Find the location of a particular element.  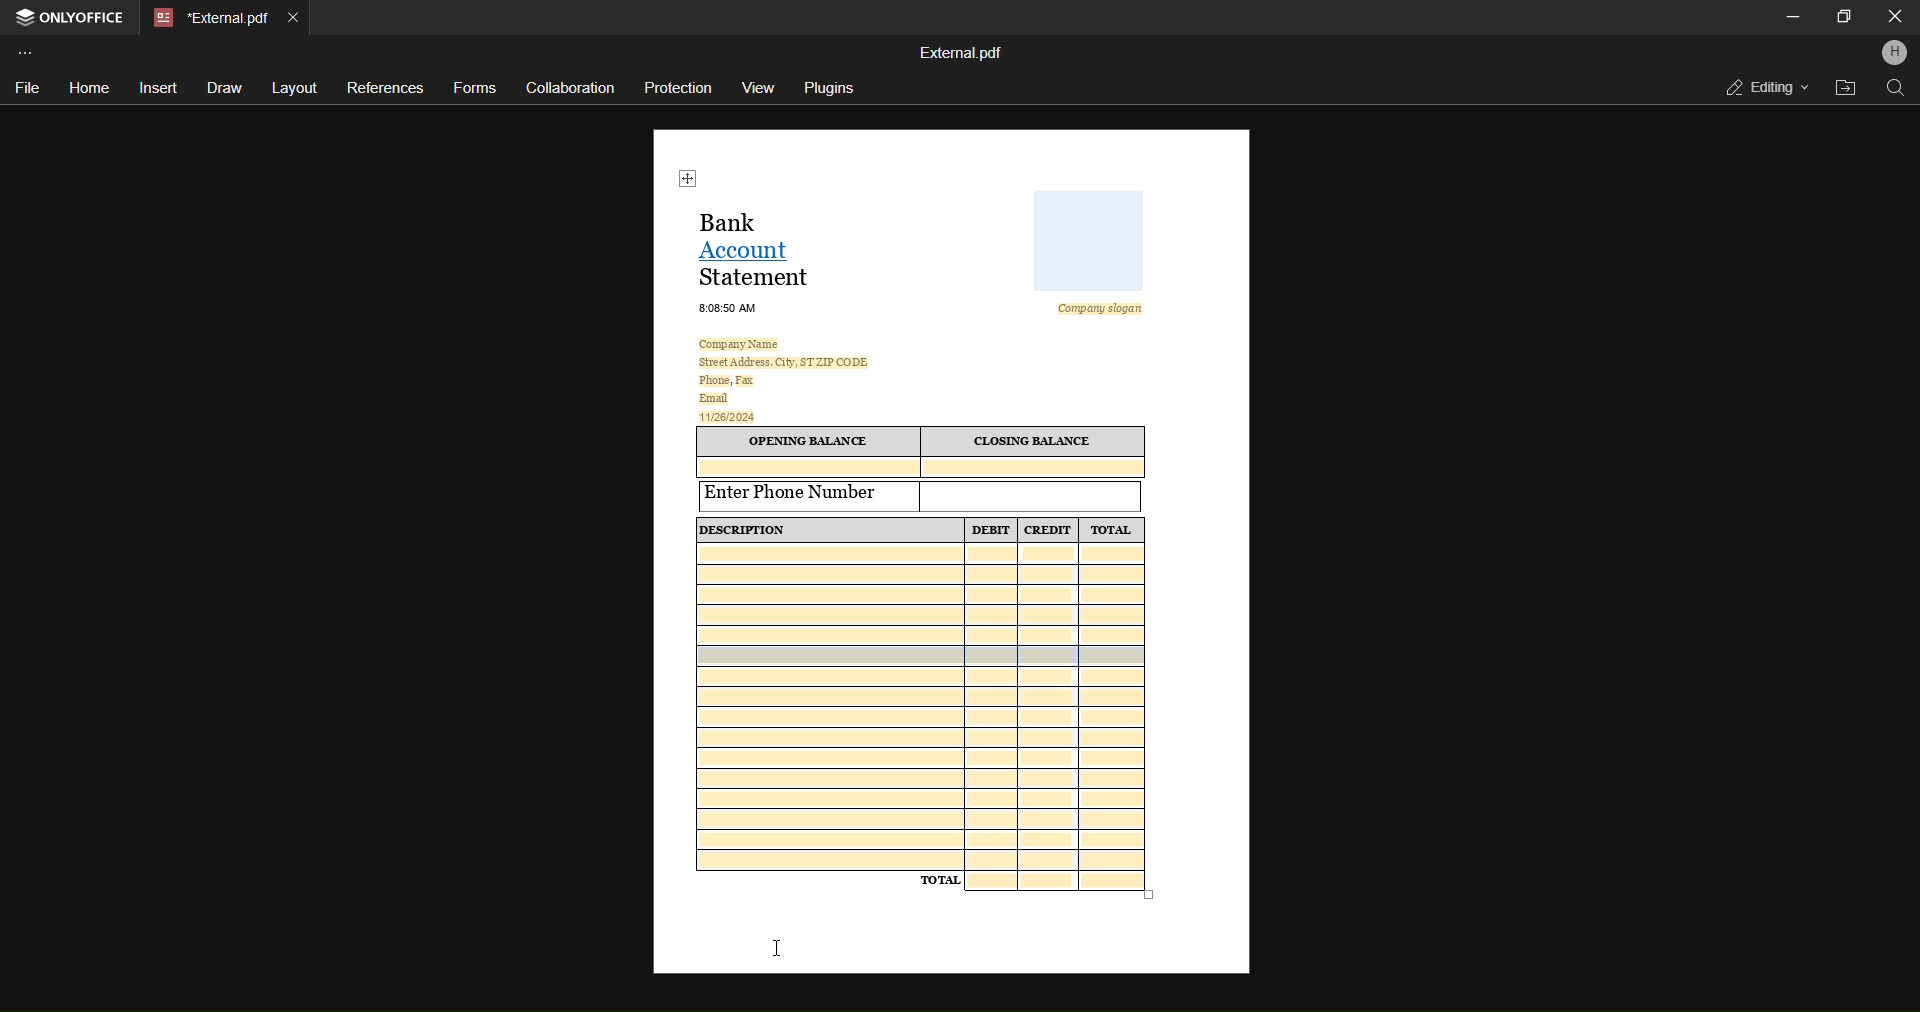

Debit is located at coordinates (992, 531).